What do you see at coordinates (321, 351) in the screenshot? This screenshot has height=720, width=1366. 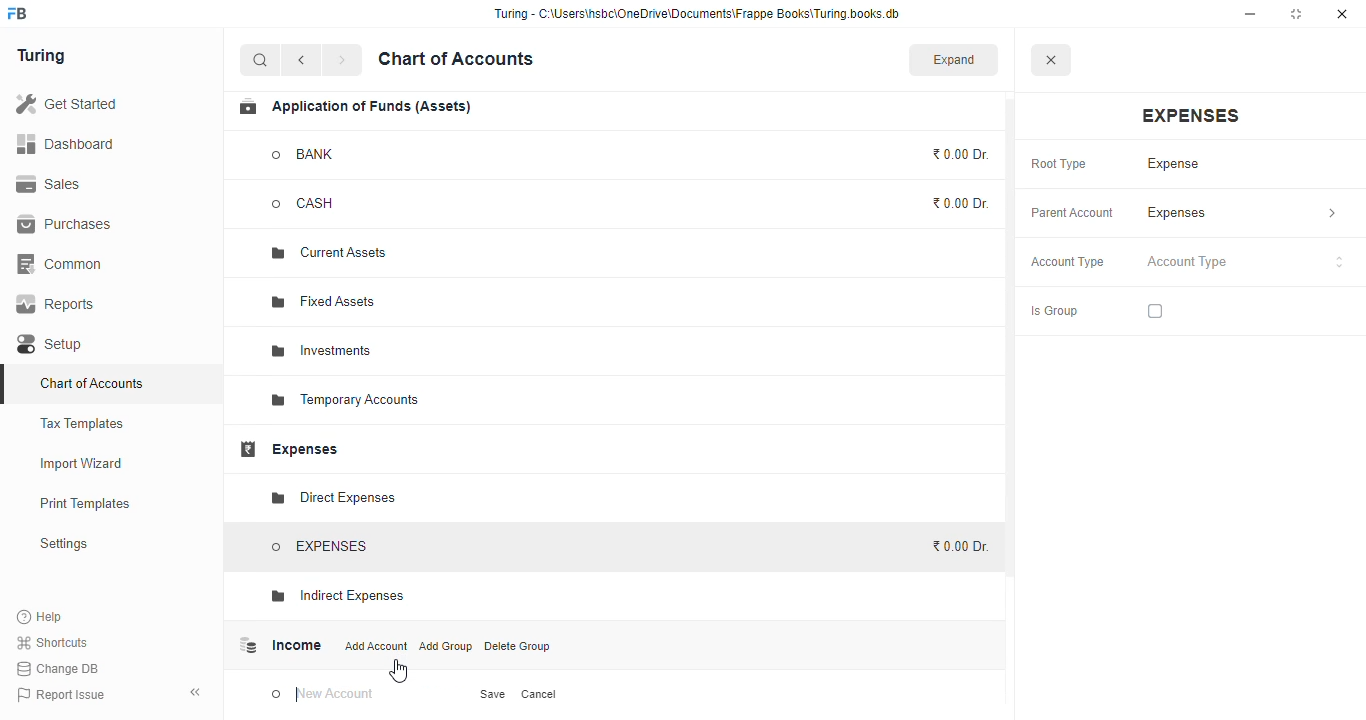 I see `investments` at bounding box center [321, 351].